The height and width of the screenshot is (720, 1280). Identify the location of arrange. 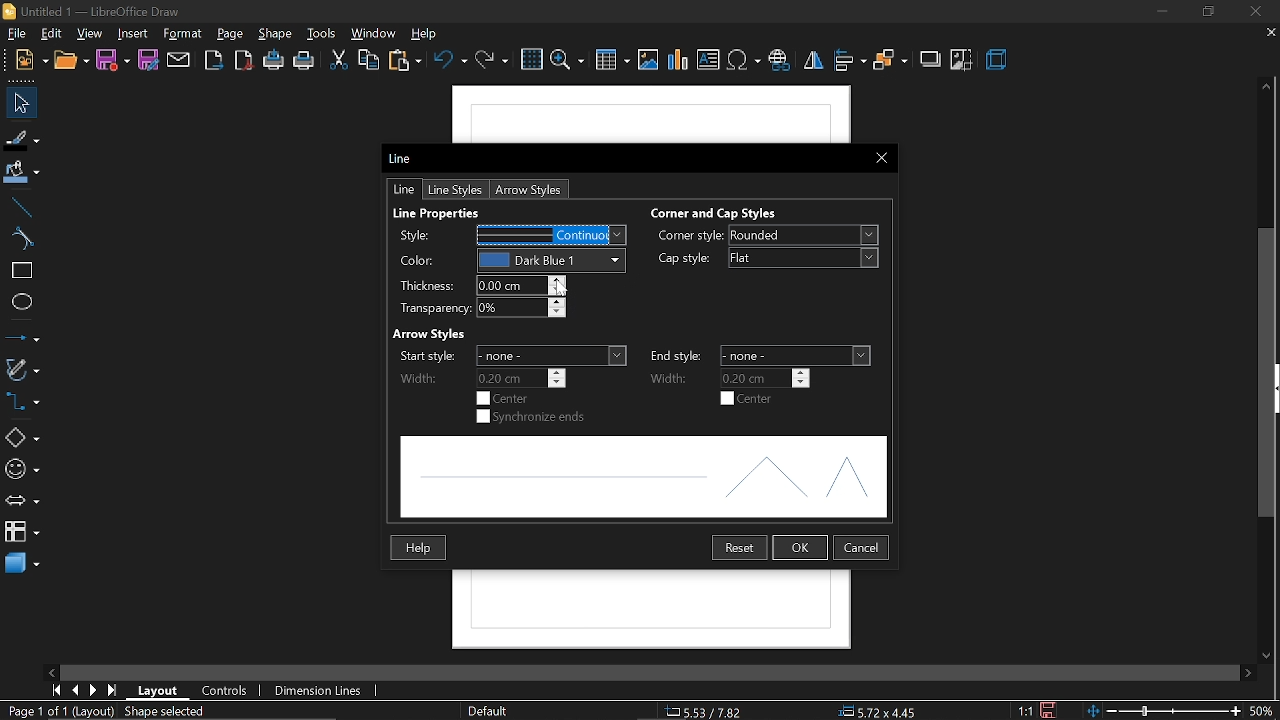
(889, 63).